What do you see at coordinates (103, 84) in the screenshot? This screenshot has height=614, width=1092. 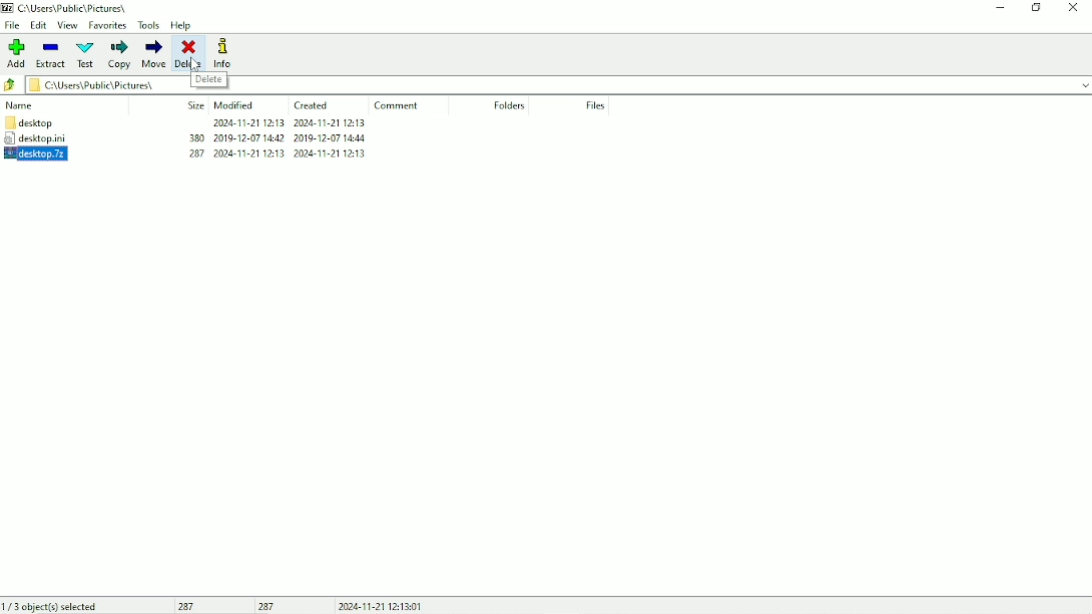 I see `§ CAUsers\Fublic\ Pictures|` at bounding box center [103, 84].